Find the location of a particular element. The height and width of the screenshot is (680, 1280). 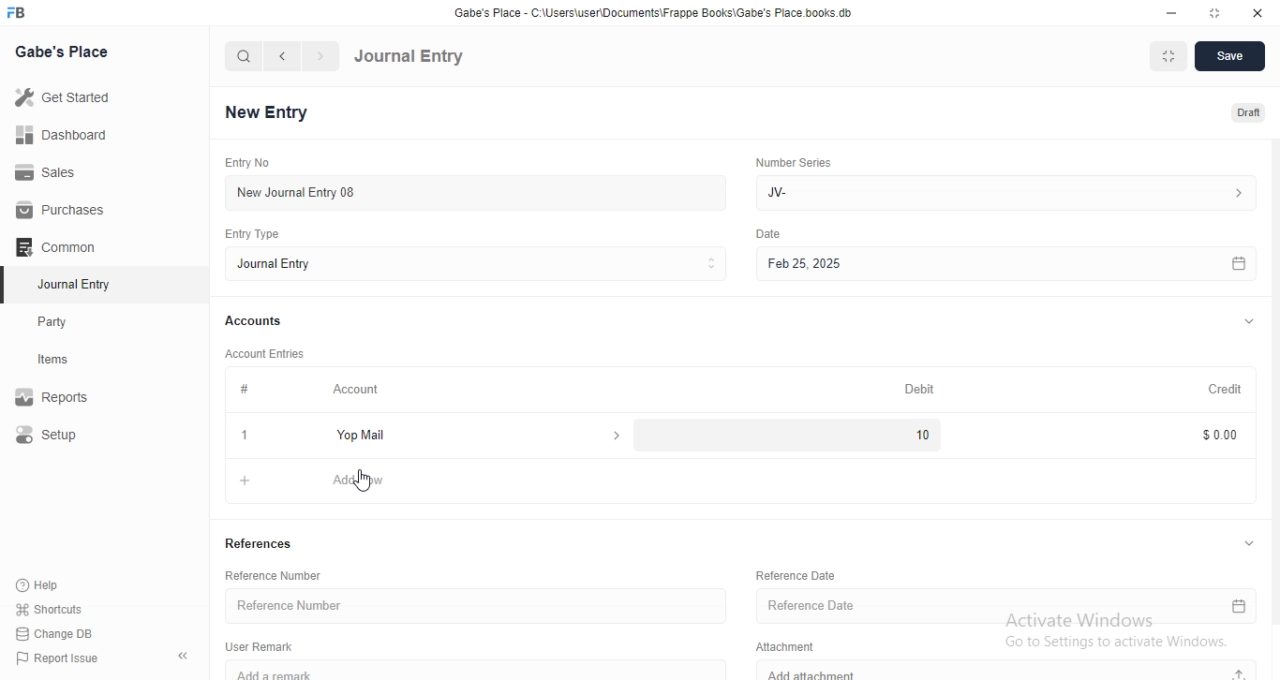

Feb 25, 2025 is located at coordinates (1003, 263).